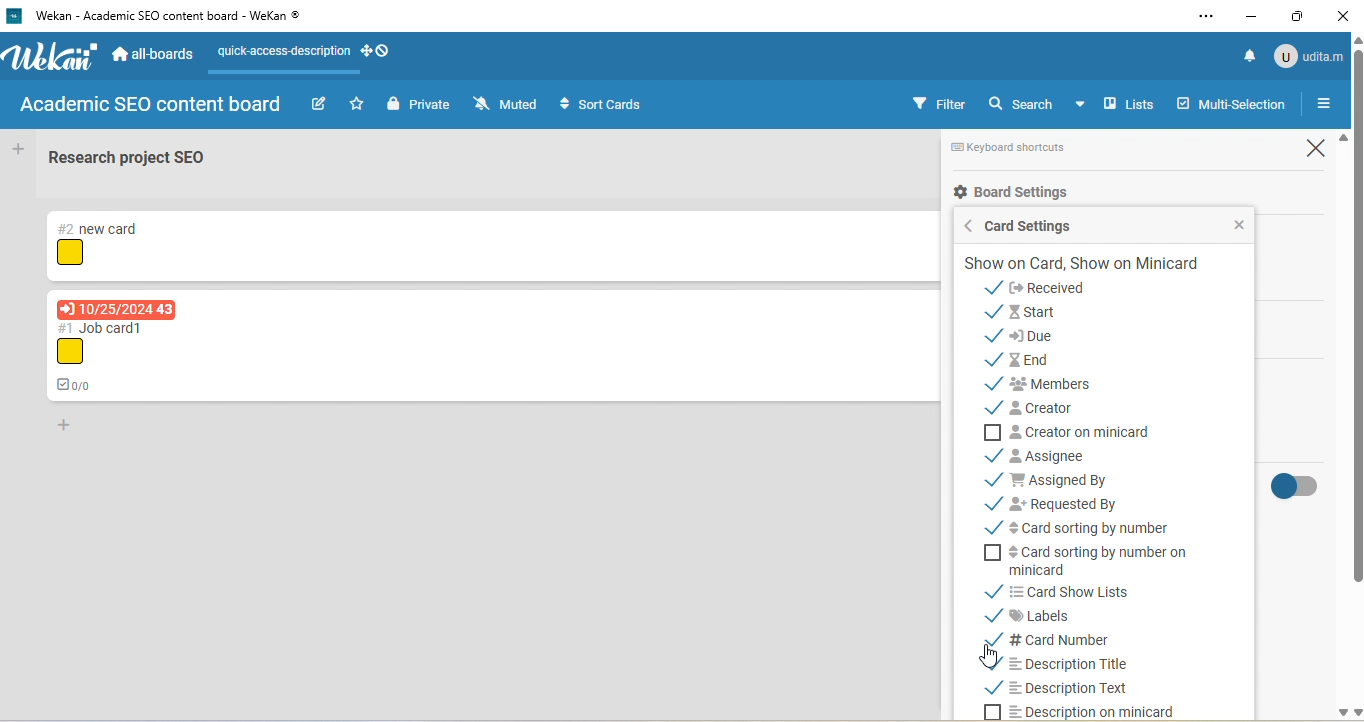 This screenshot has width=1364, height=722. I want to click on add card to bottom , so click(72, 428).